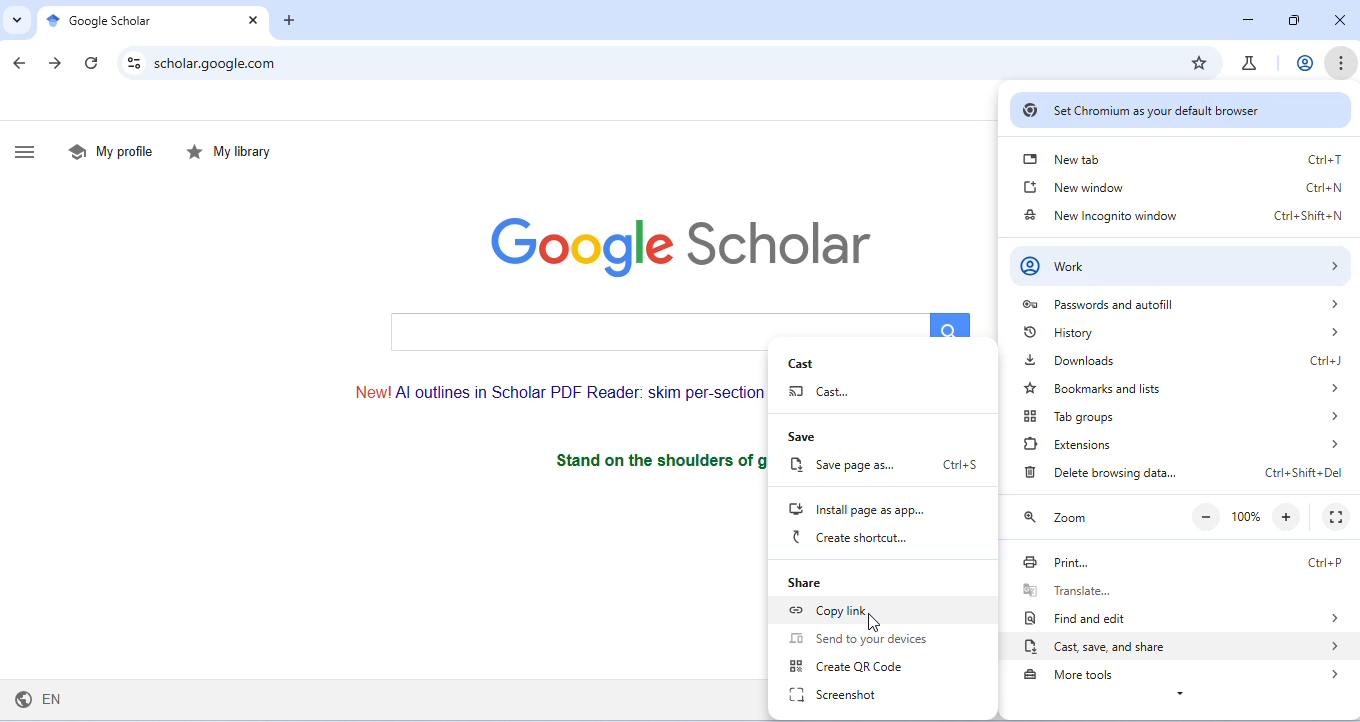  I want to click on search bar, so click(672, 323).